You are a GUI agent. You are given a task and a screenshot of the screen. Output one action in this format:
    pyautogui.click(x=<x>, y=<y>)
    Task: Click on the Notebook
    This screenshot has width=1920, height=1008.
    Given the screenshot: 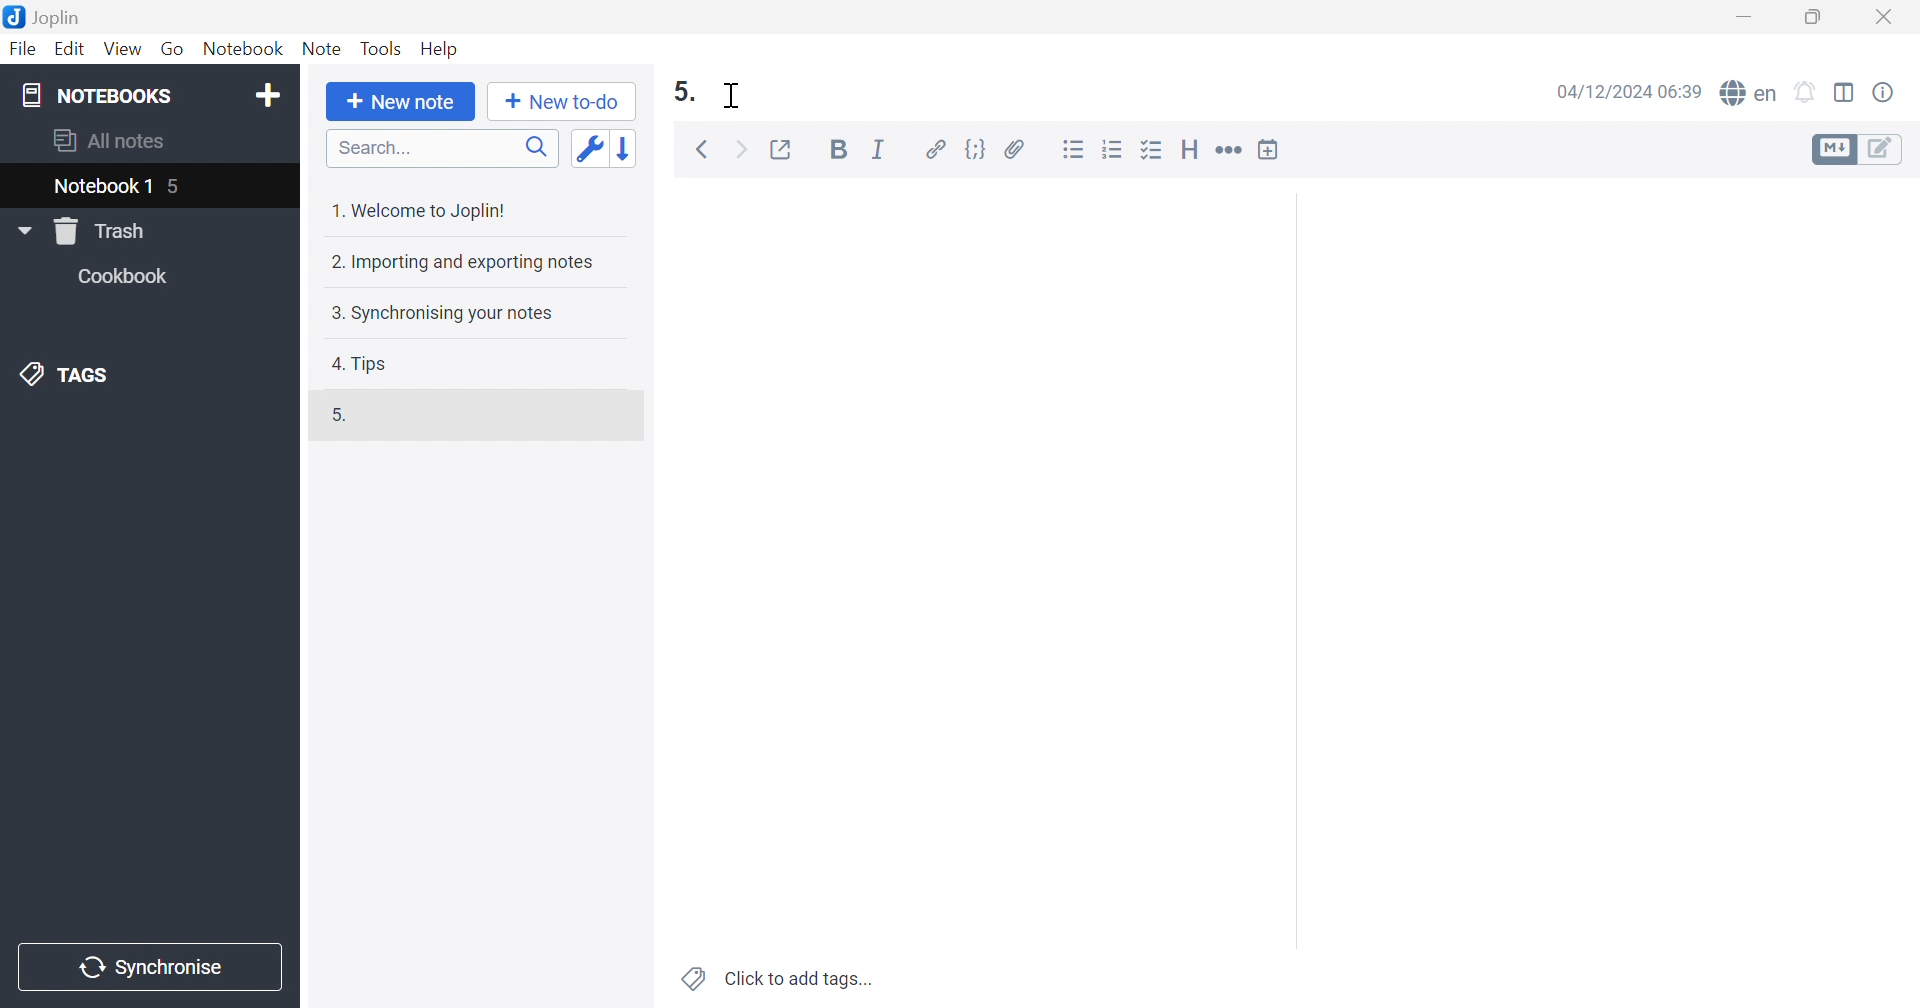 What is the action you would take?
    pyautogui.click(x=241, y=48)
    